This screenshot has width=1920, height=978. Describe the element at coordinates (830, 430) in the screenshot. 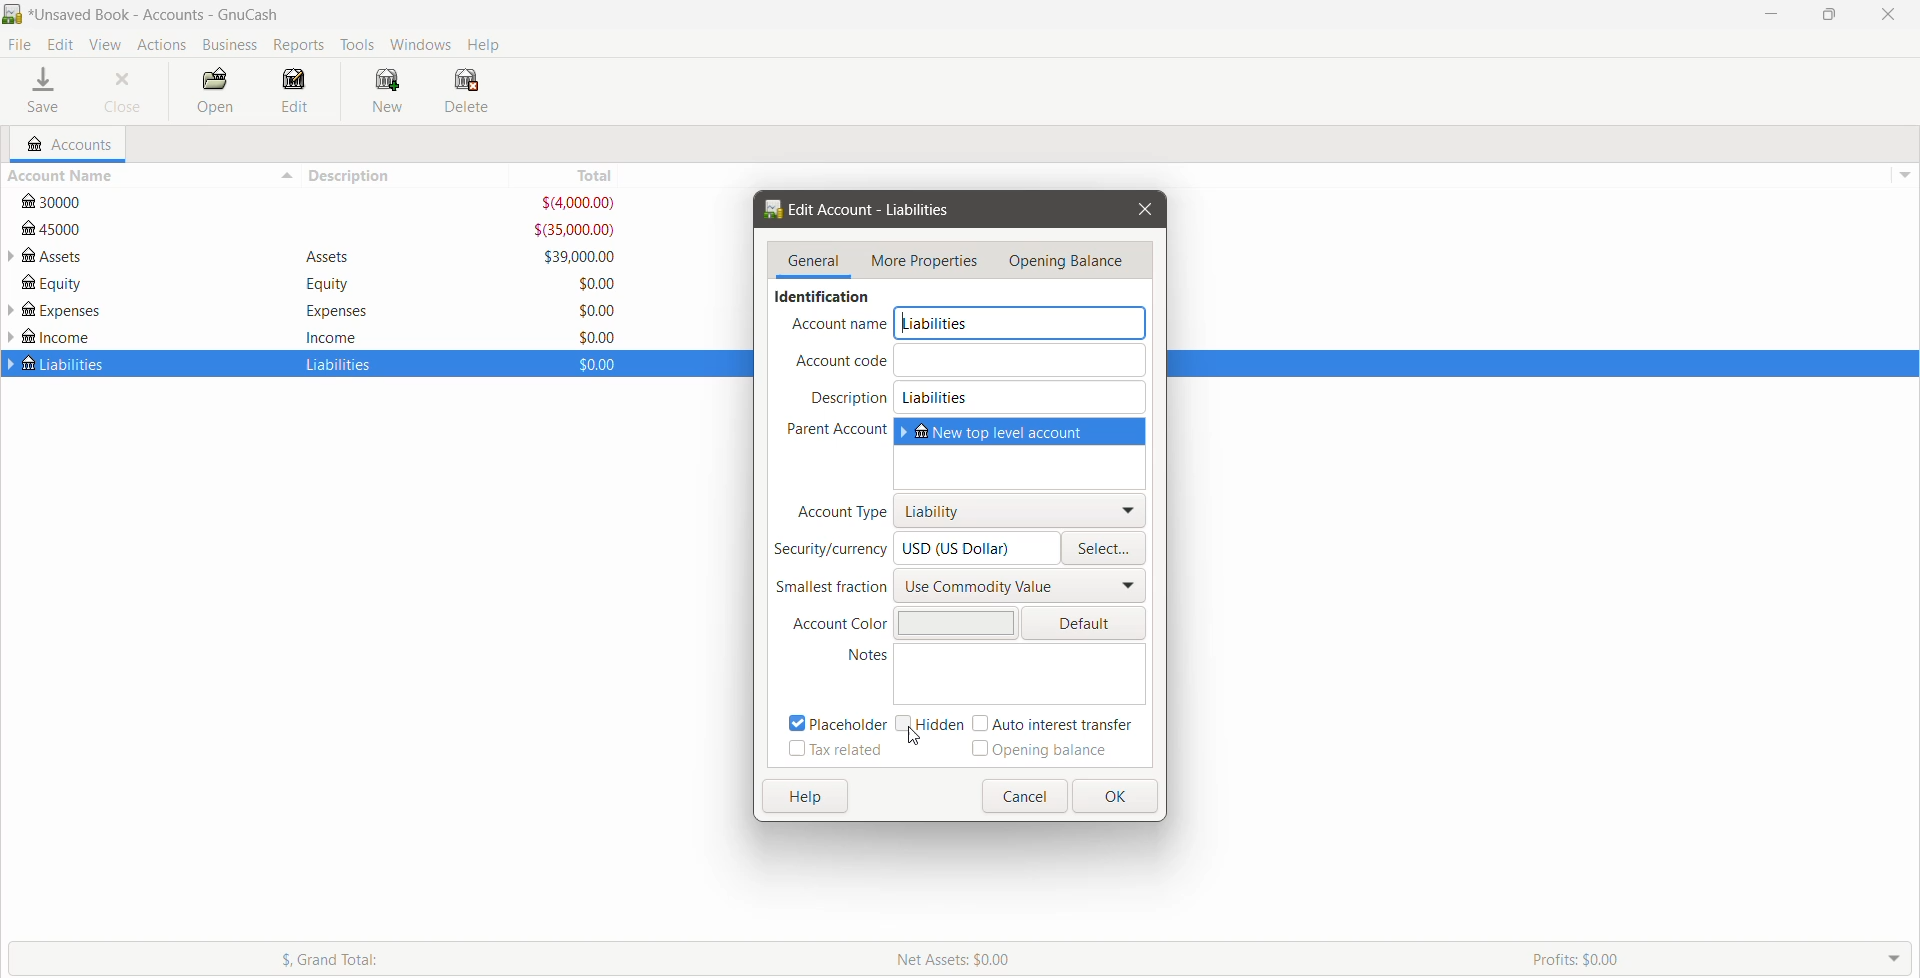

I see `Parent Account` at that location.